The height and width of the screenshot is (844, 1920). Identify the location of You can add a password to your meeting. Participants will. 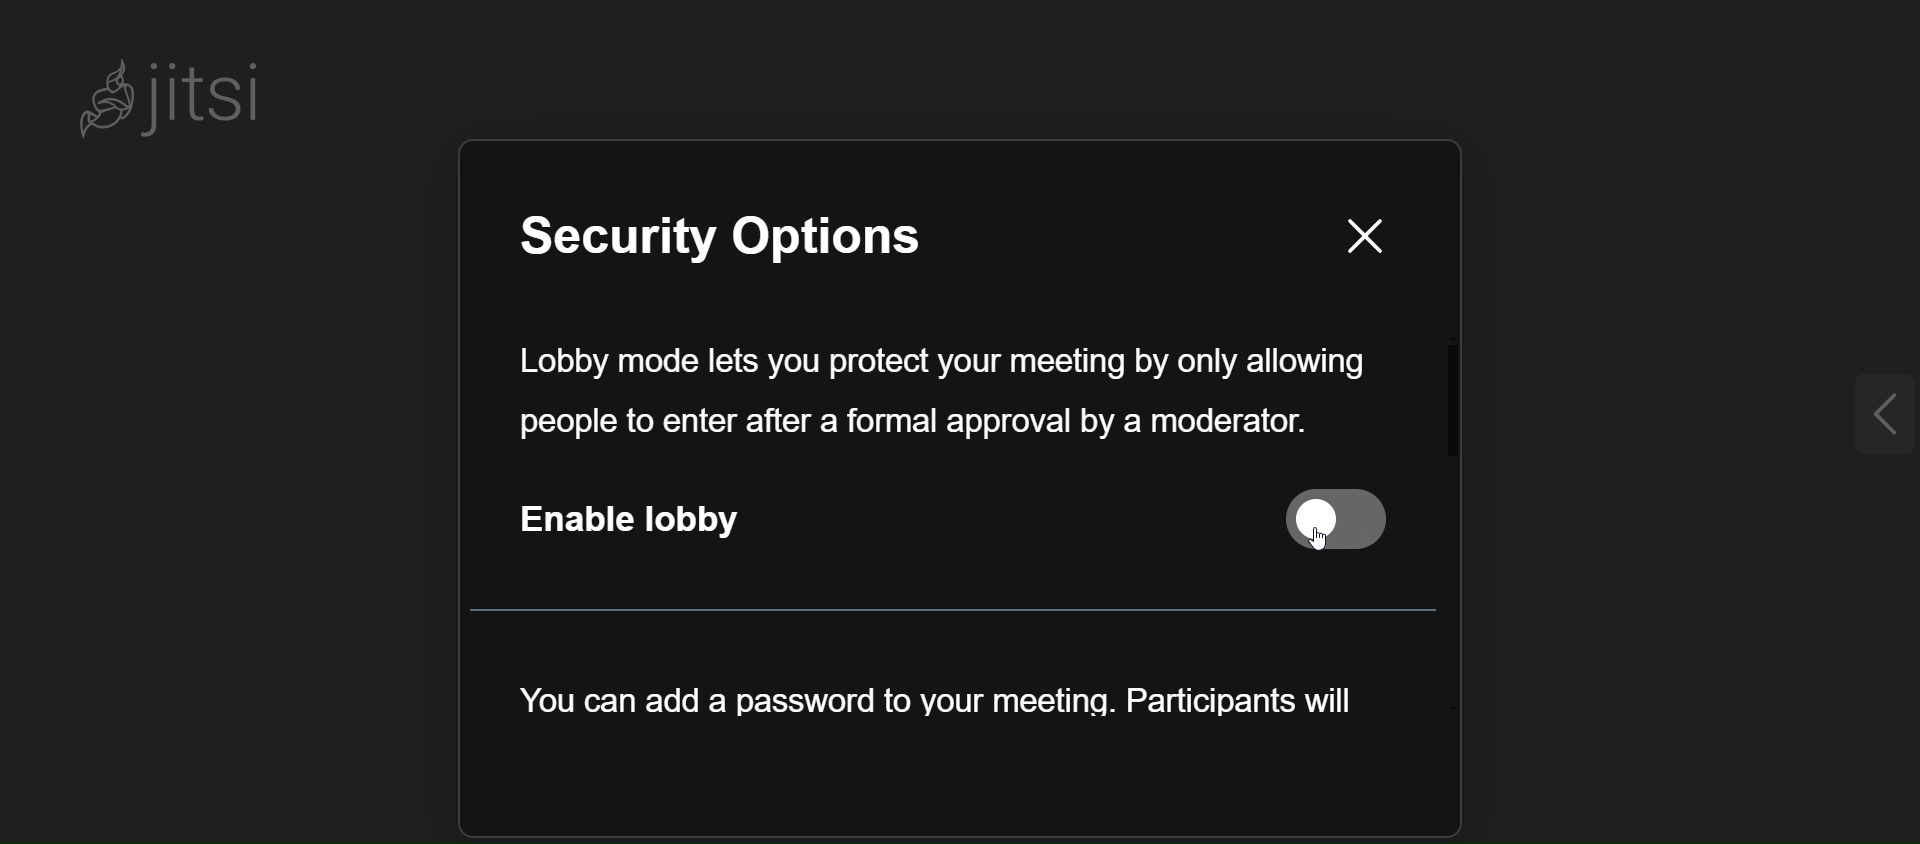
(925, 710).